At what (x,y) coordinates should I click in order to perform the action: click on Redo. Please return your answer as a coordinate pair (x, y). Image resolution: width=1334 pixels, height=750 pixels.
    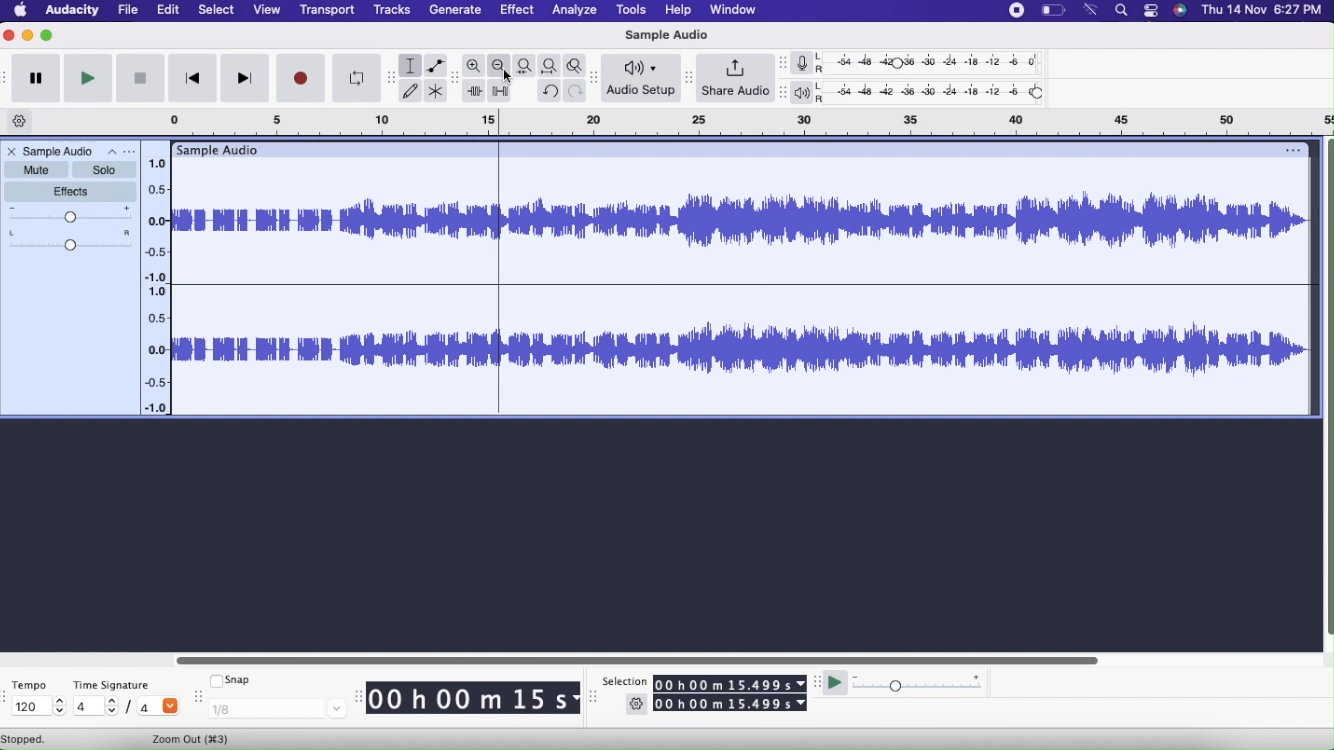
    Looking at the image, I should click on (575, 92).